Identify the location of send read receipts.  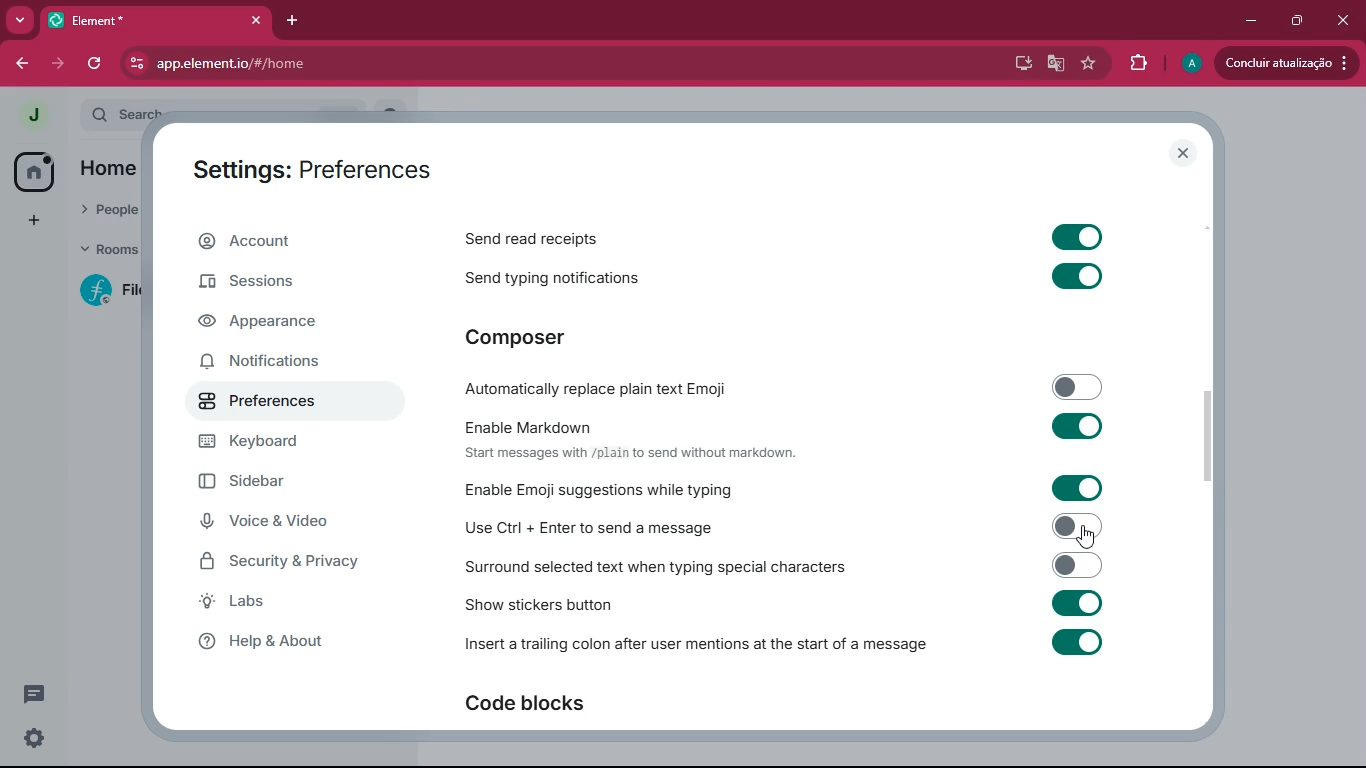
(539, 241).